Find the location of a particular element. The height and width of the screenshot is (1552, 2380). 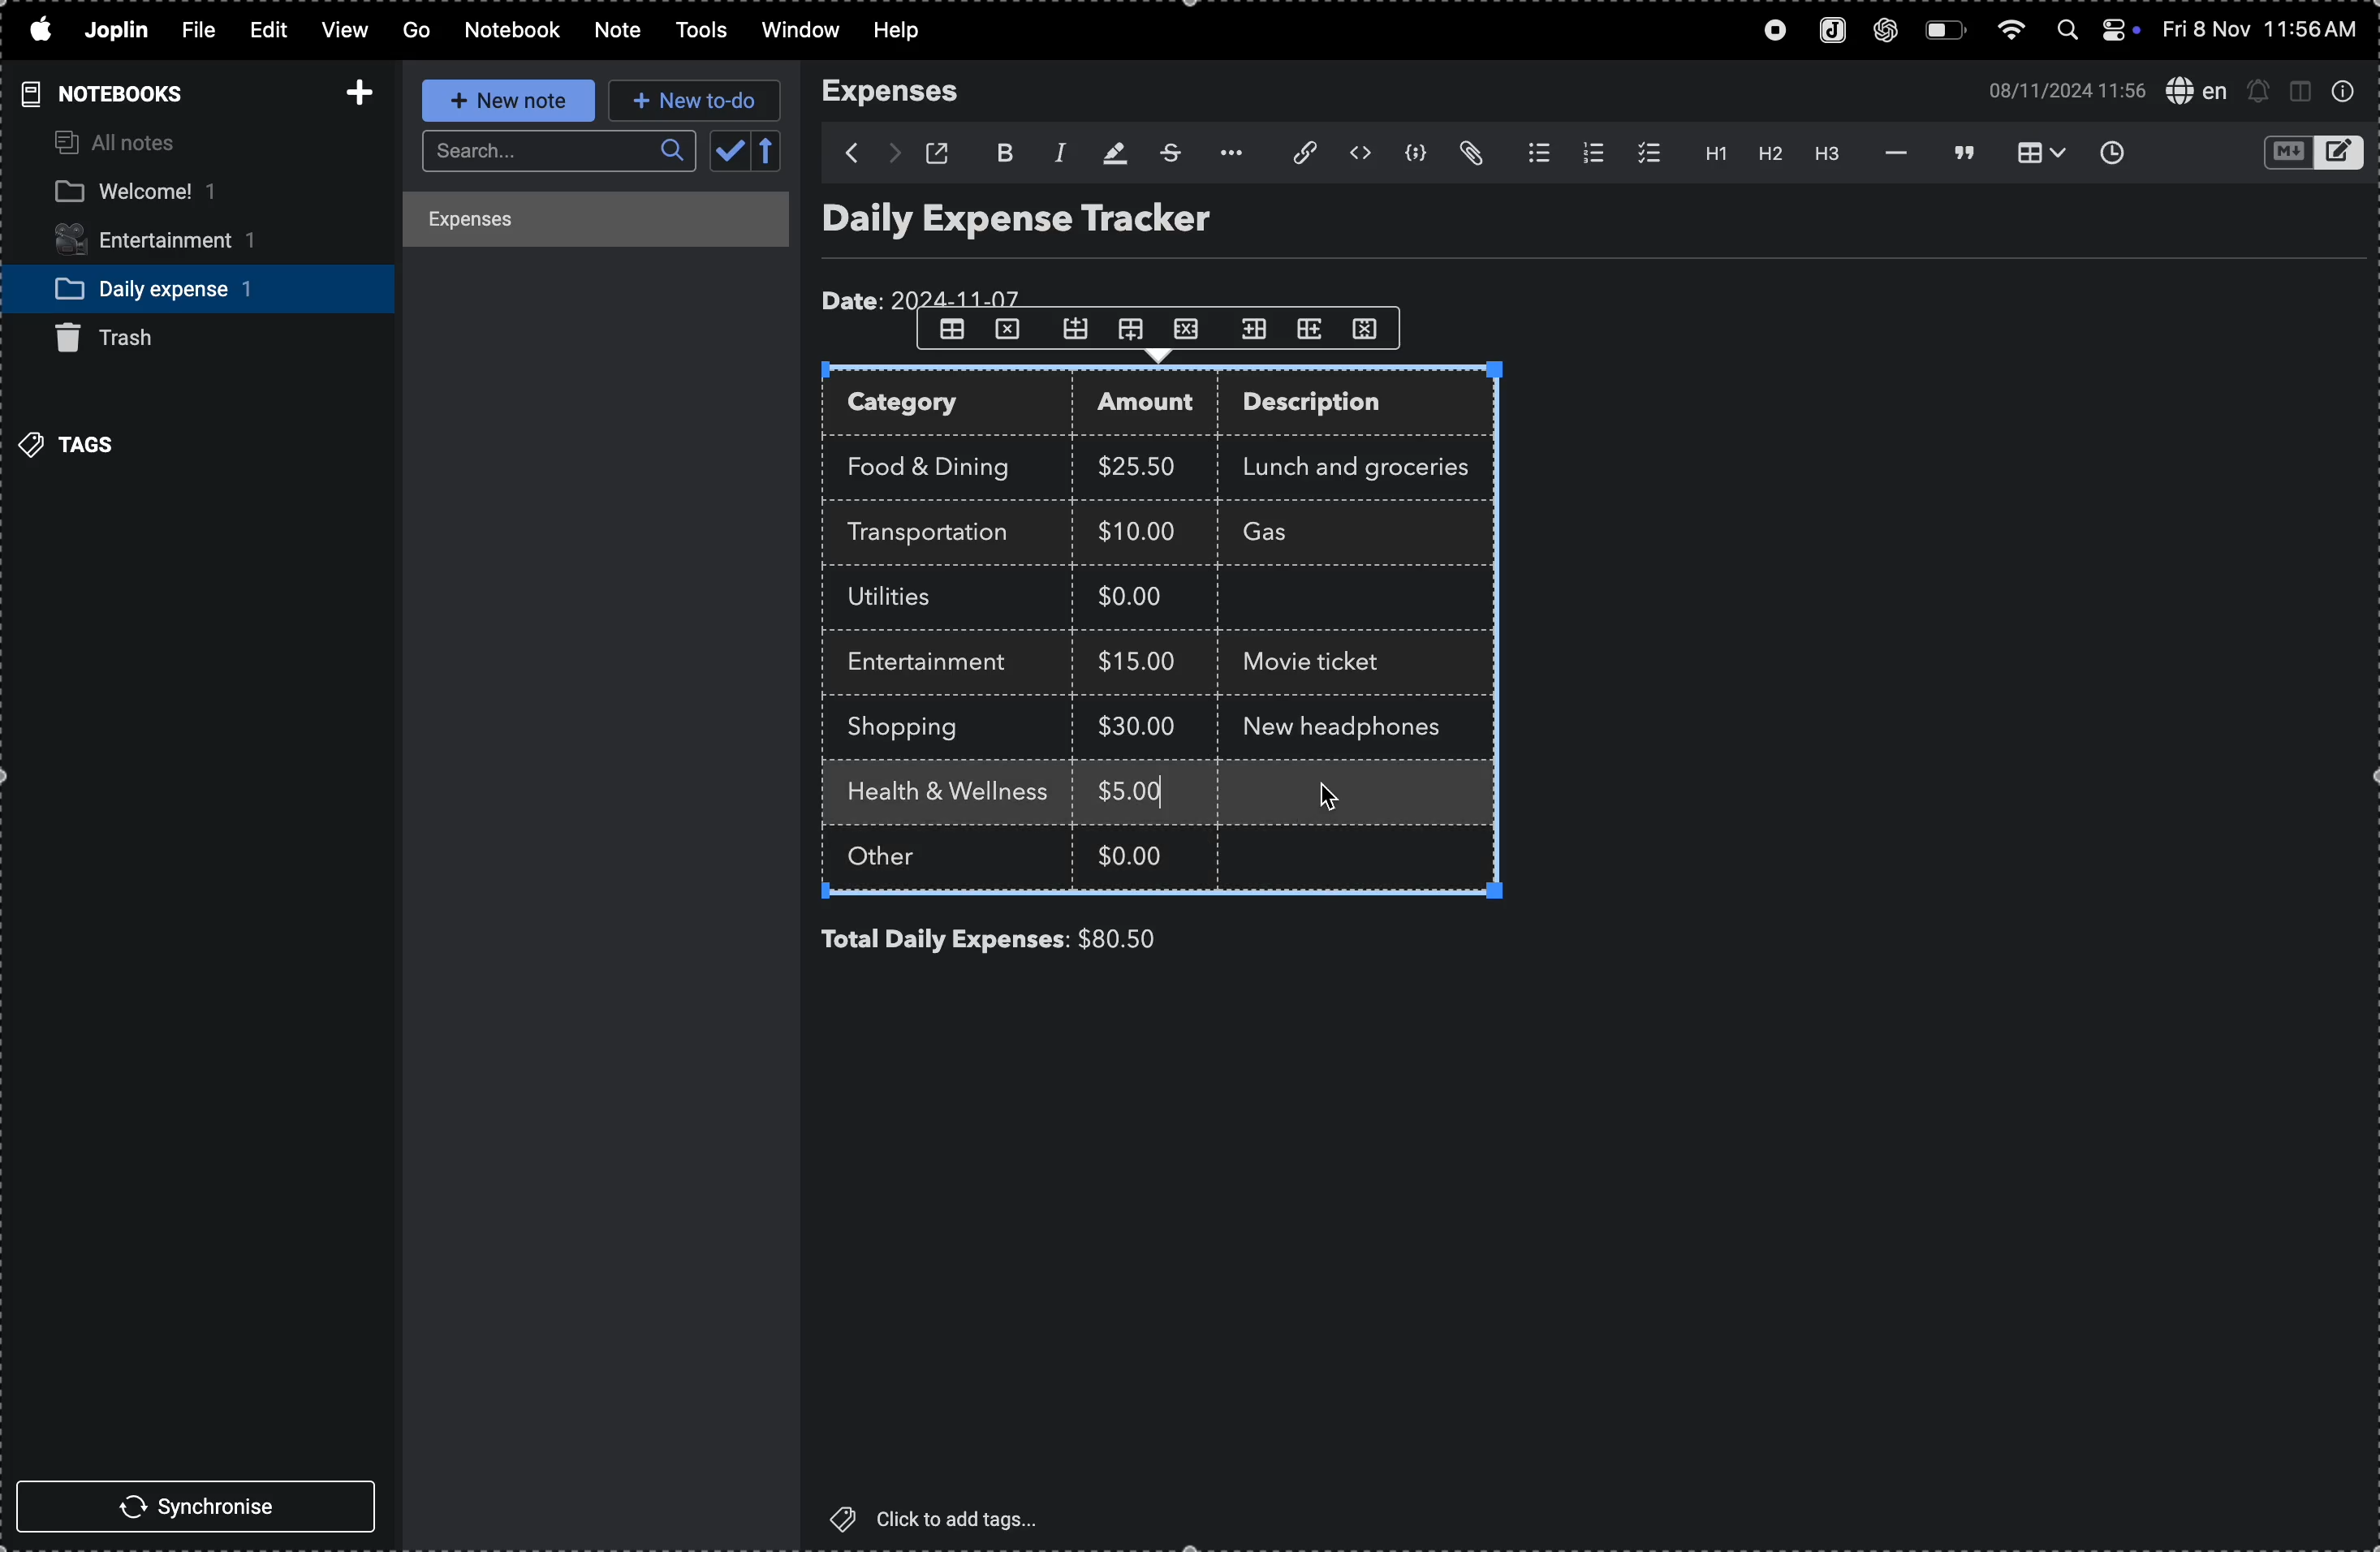

blockquote is located at coordinates (1958, 152).